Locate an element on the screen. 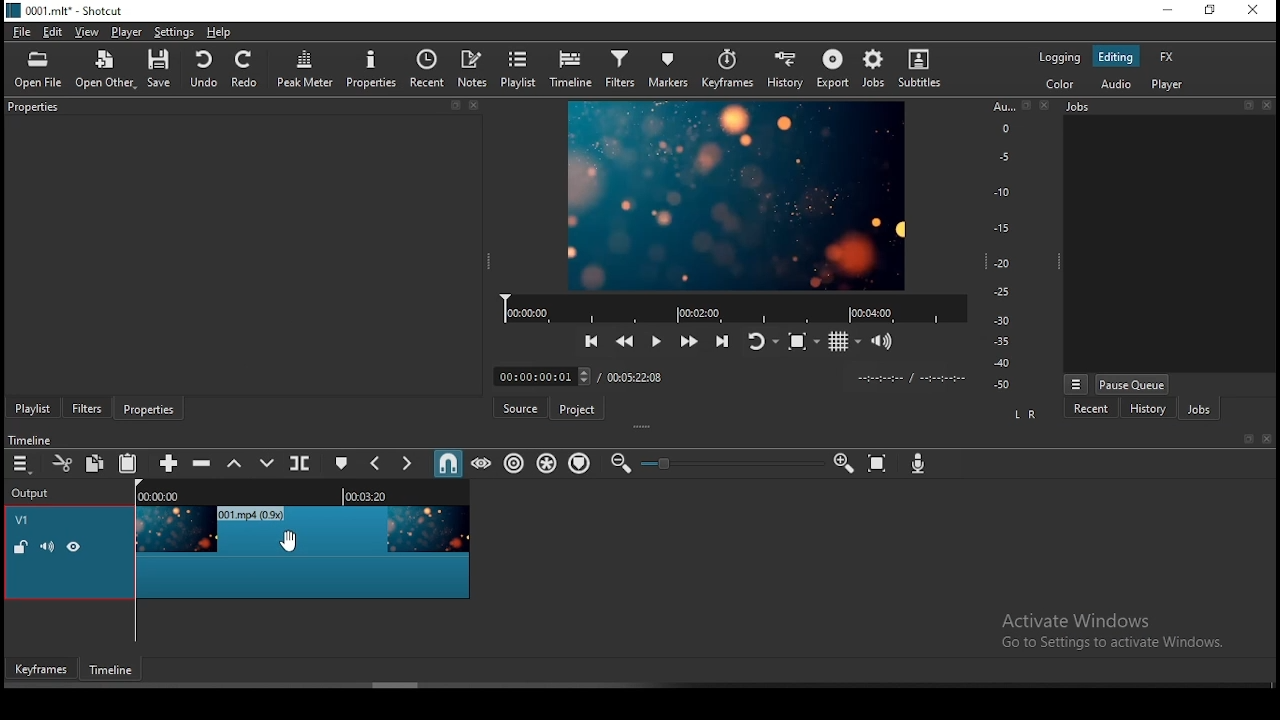  append is located at coordinates (166, 460).